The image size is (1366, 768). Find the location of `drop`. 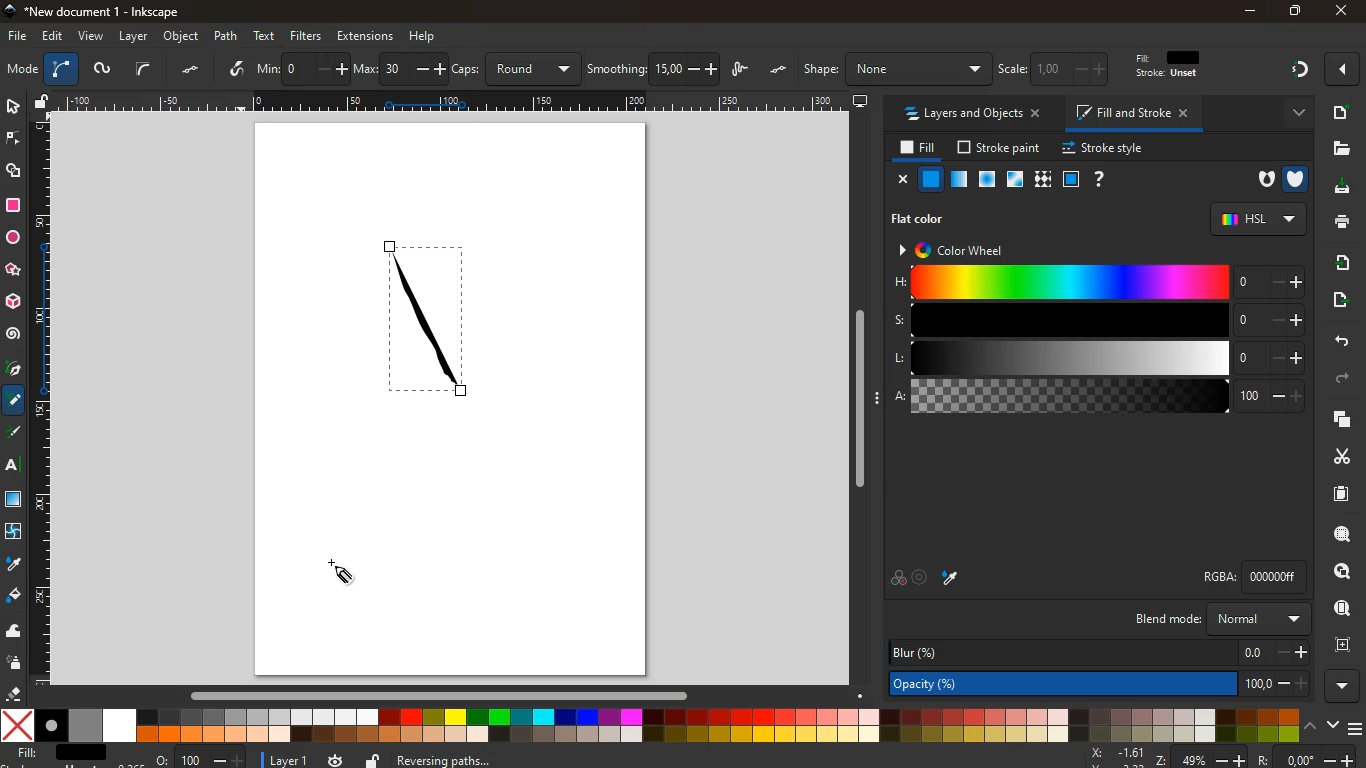

drop is located at coordinates (13, 565).